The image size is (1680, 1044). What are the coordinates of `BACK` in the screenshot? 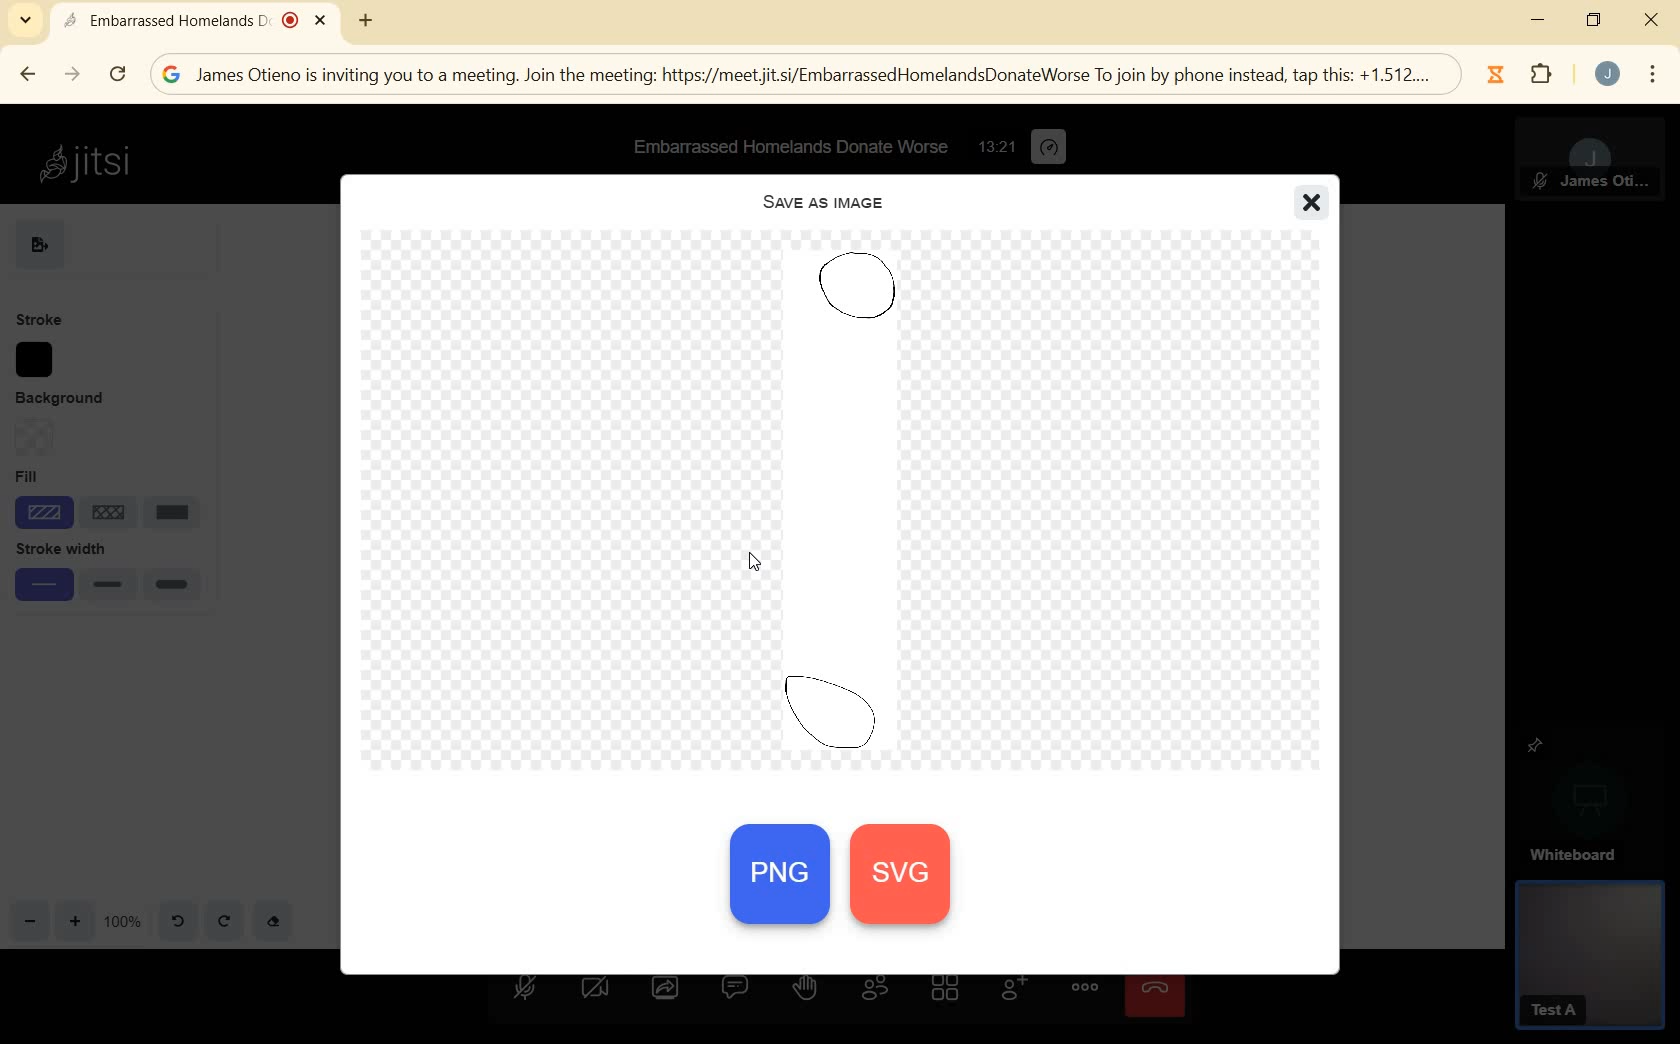 It's located at (30, 72).